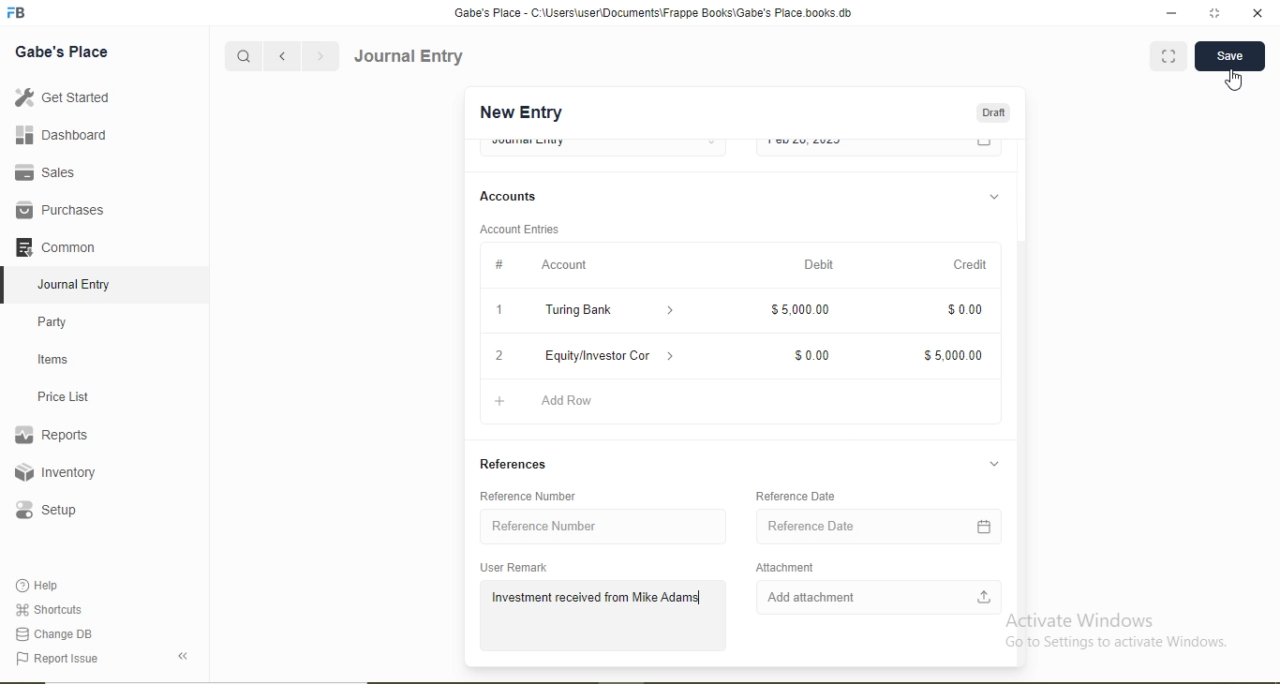 Image resolution: width=1280 pixels, height=684 pixels. What do you see at coordinates (53, 324) in the screenshot?
I see `Party` at bounding box center [53, 324].